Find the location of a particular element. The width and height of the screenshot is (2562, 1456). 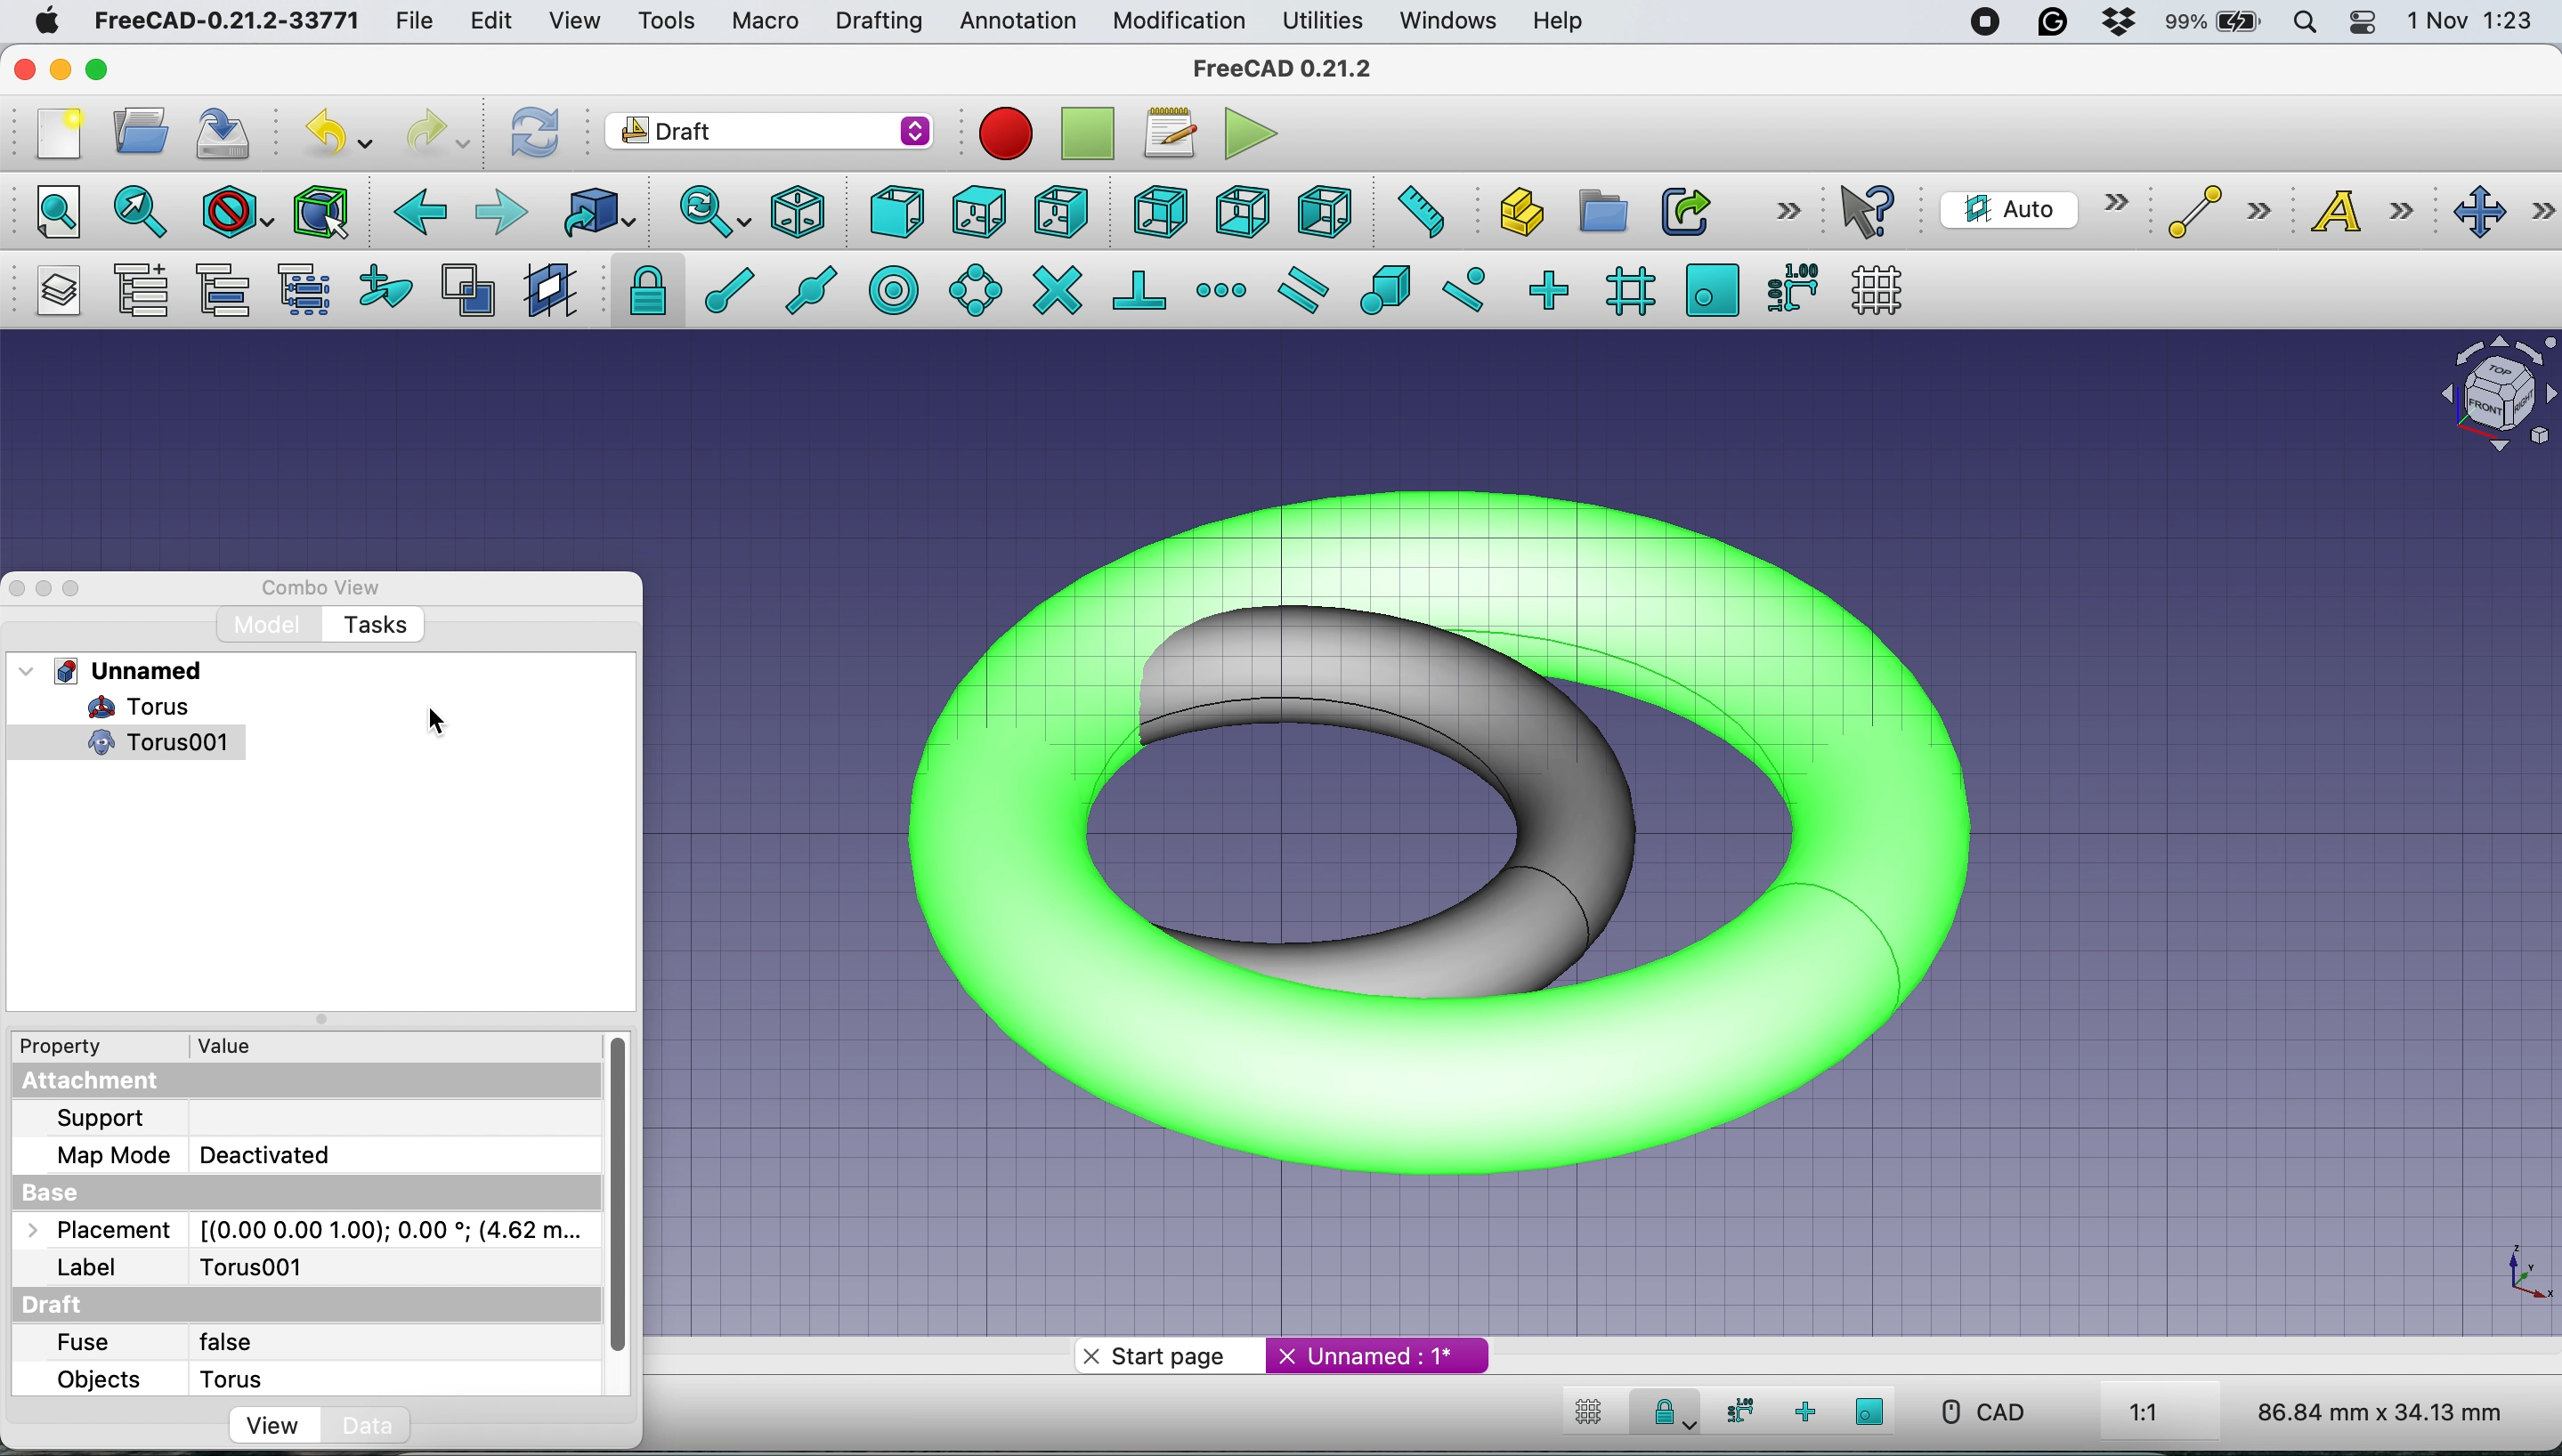

freeCAD 0.21.2 is located at coordinates (1282, 70).